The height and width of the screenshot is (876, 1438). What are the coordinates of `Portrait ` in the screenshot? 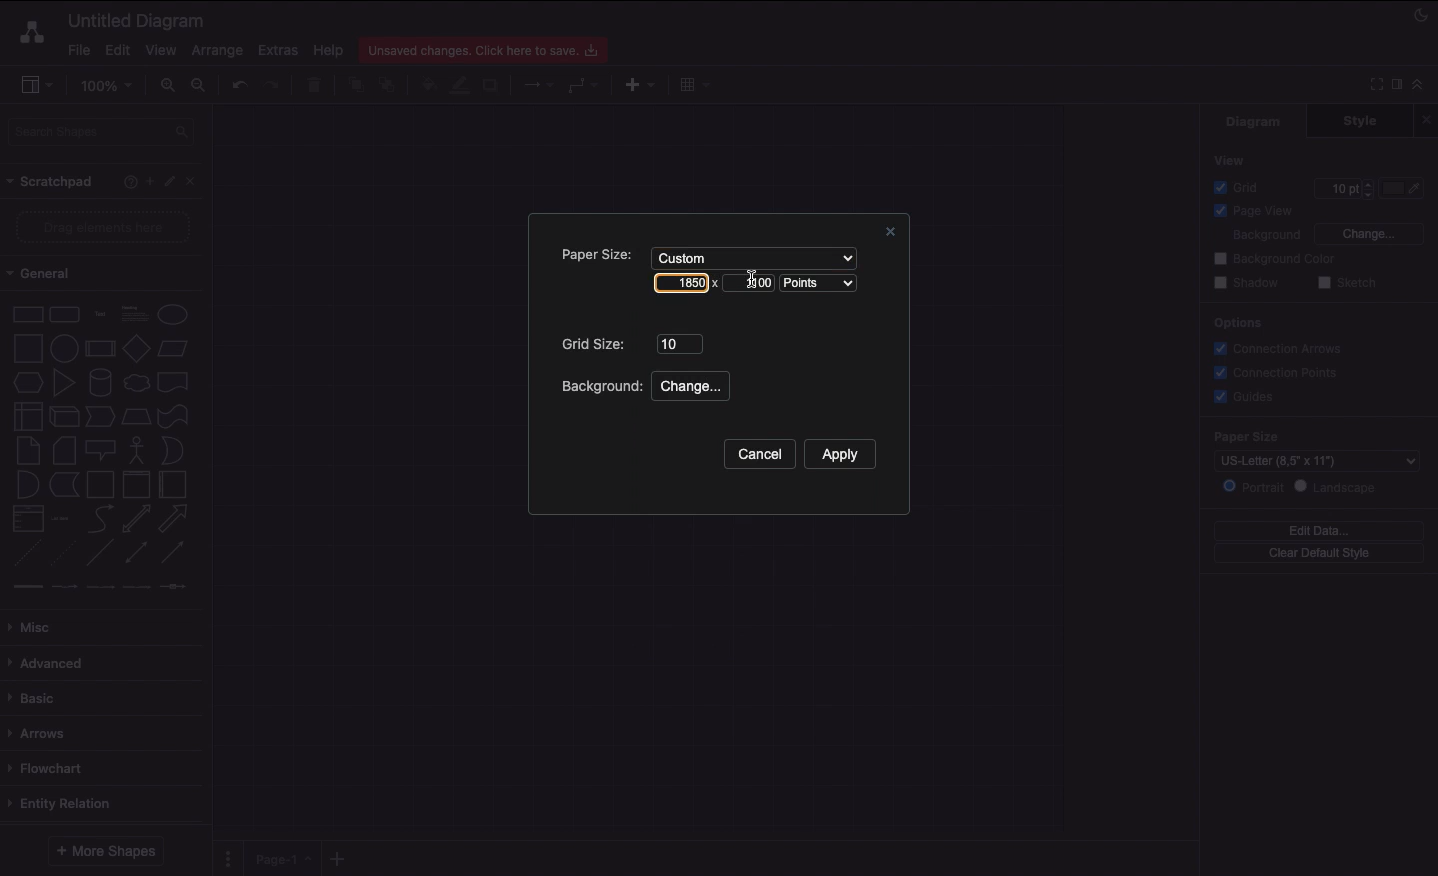 It's located at (1253, 486).